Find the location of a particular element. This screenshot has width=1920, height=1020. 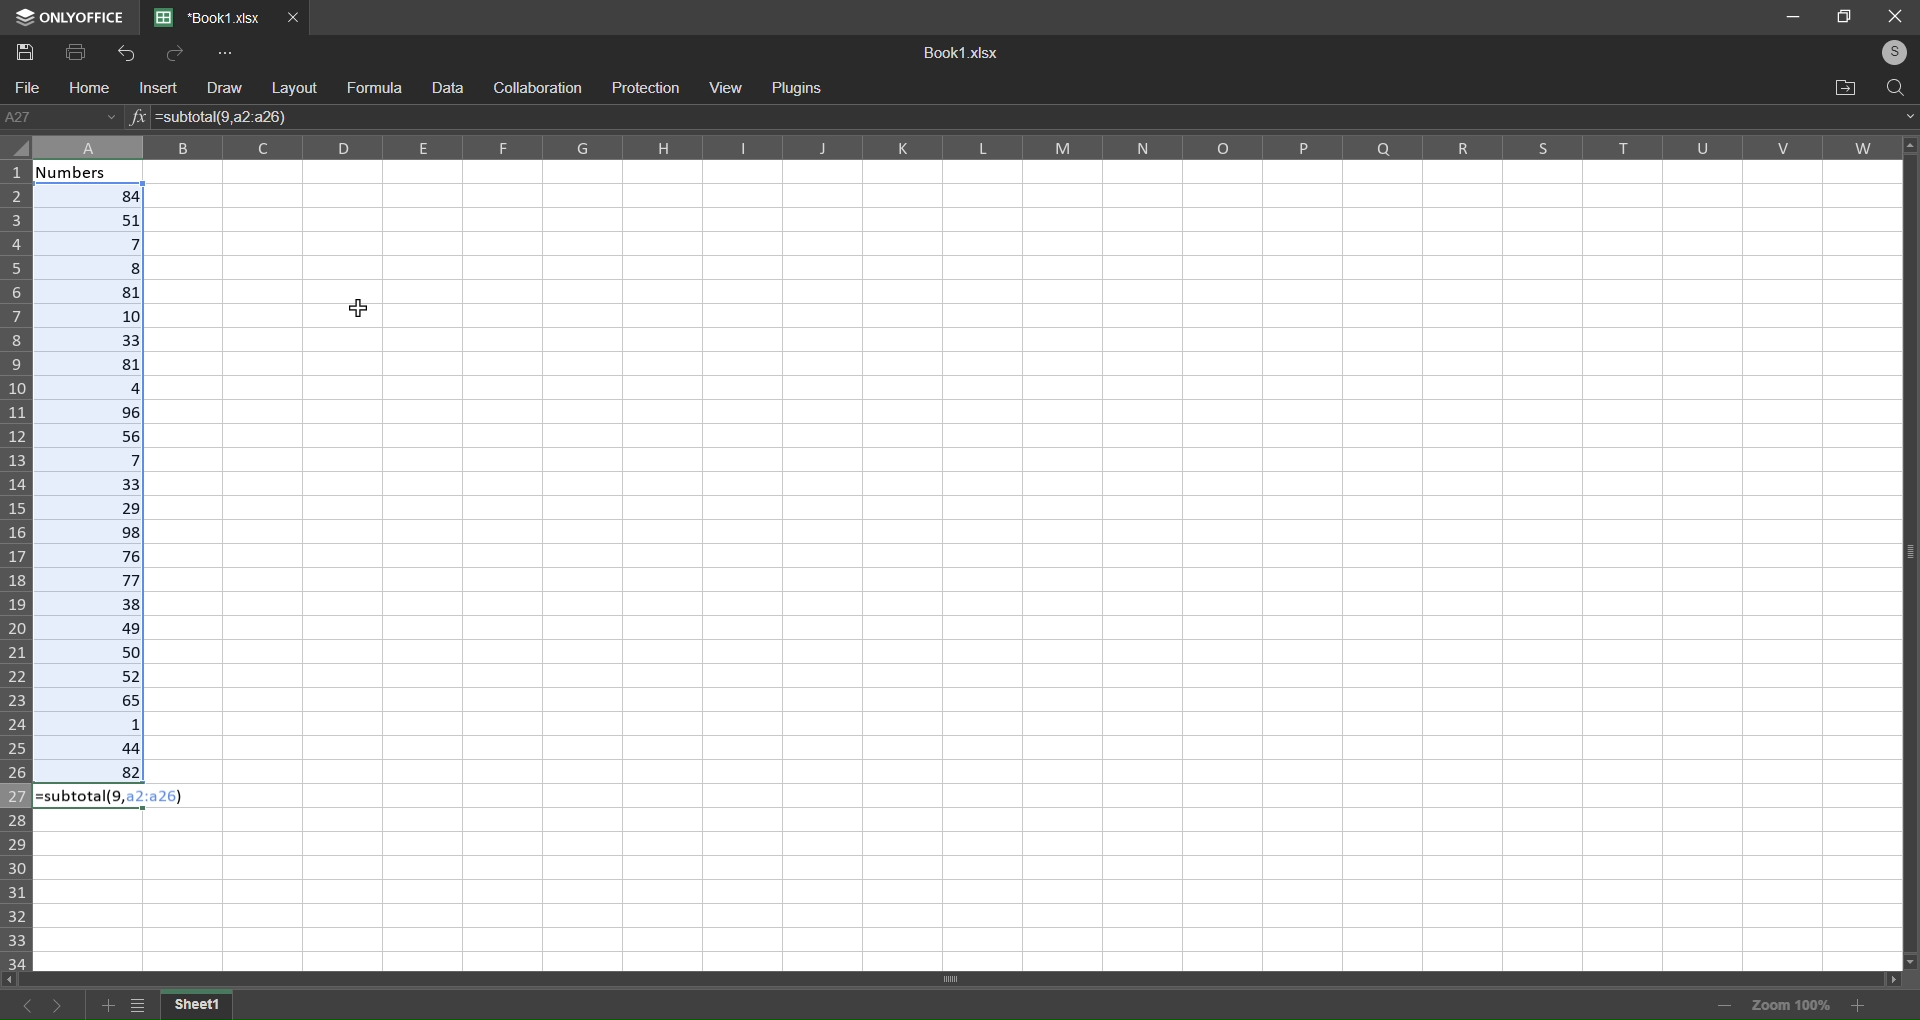

zoom in is located at coordinates (1855, 1003).